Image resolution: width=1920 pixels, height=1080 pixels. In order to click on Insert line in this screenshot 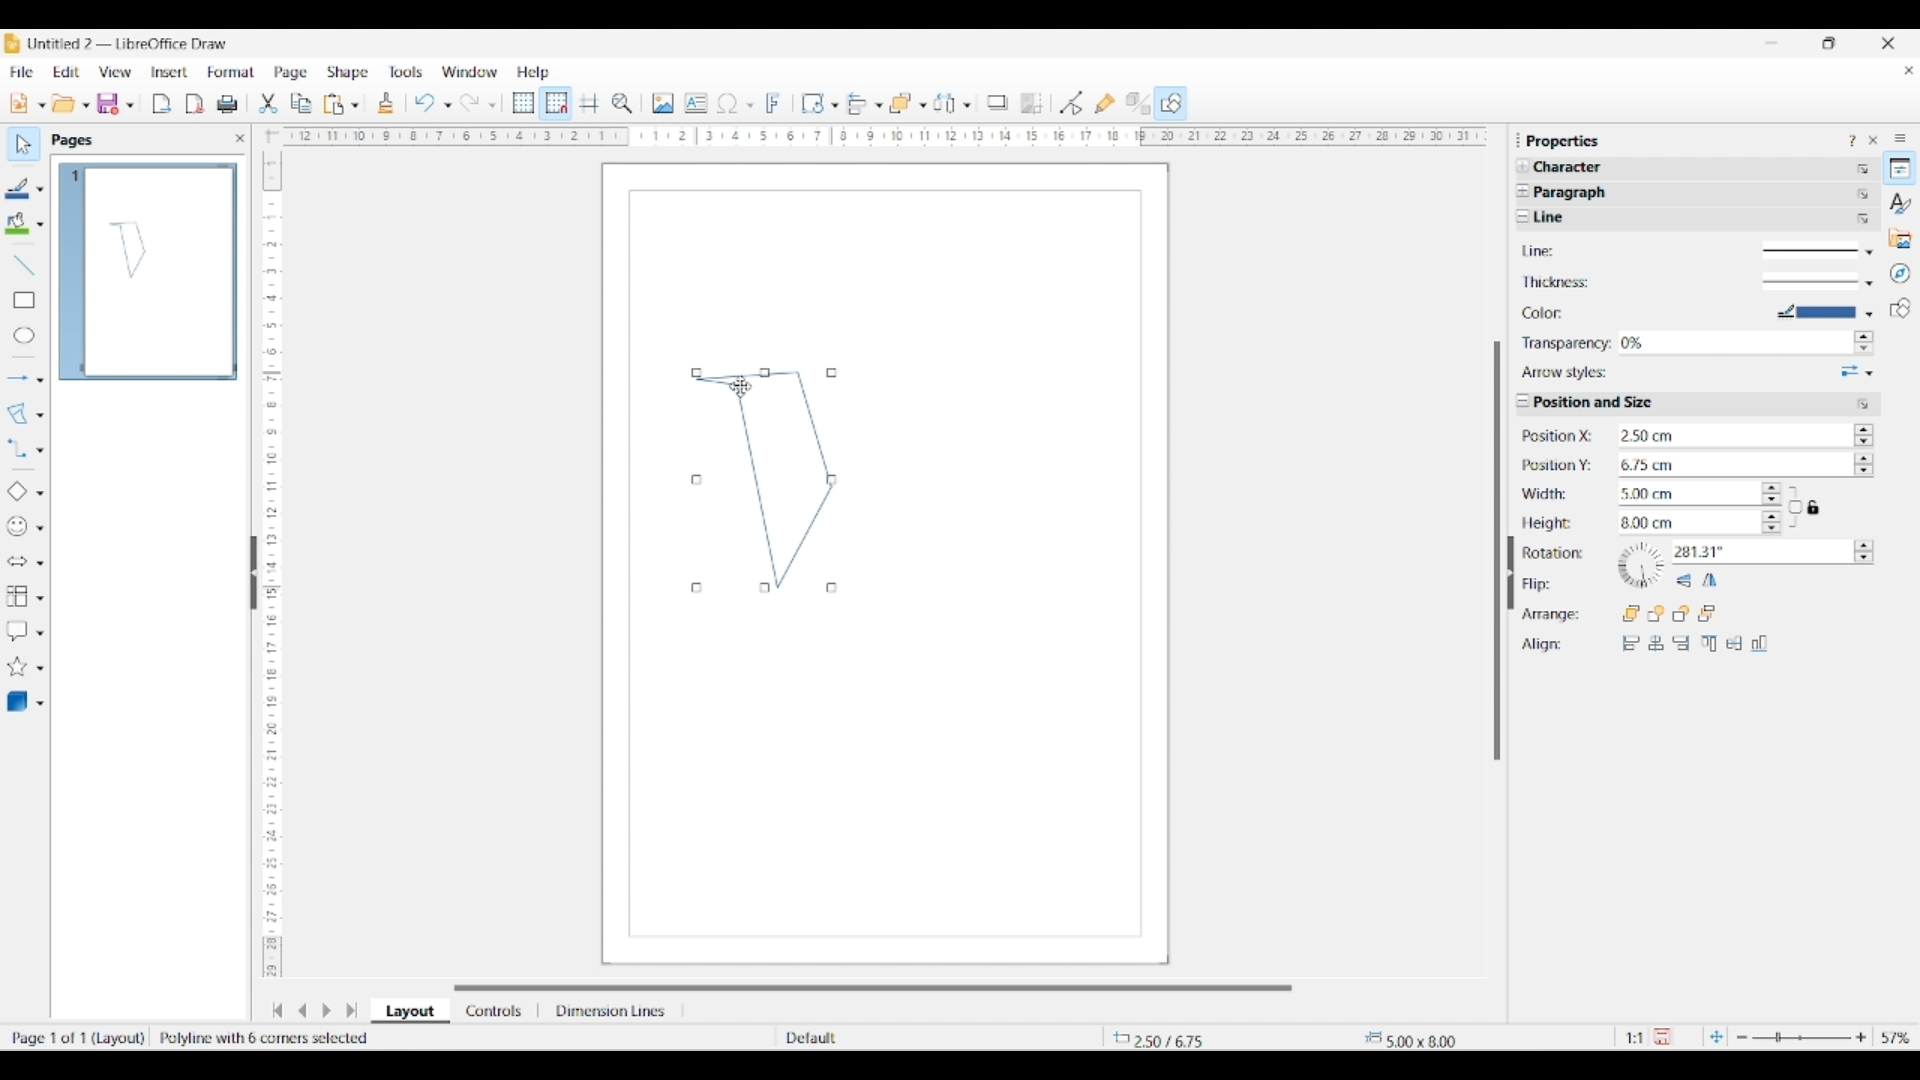, I will do `click(23, 264)`.